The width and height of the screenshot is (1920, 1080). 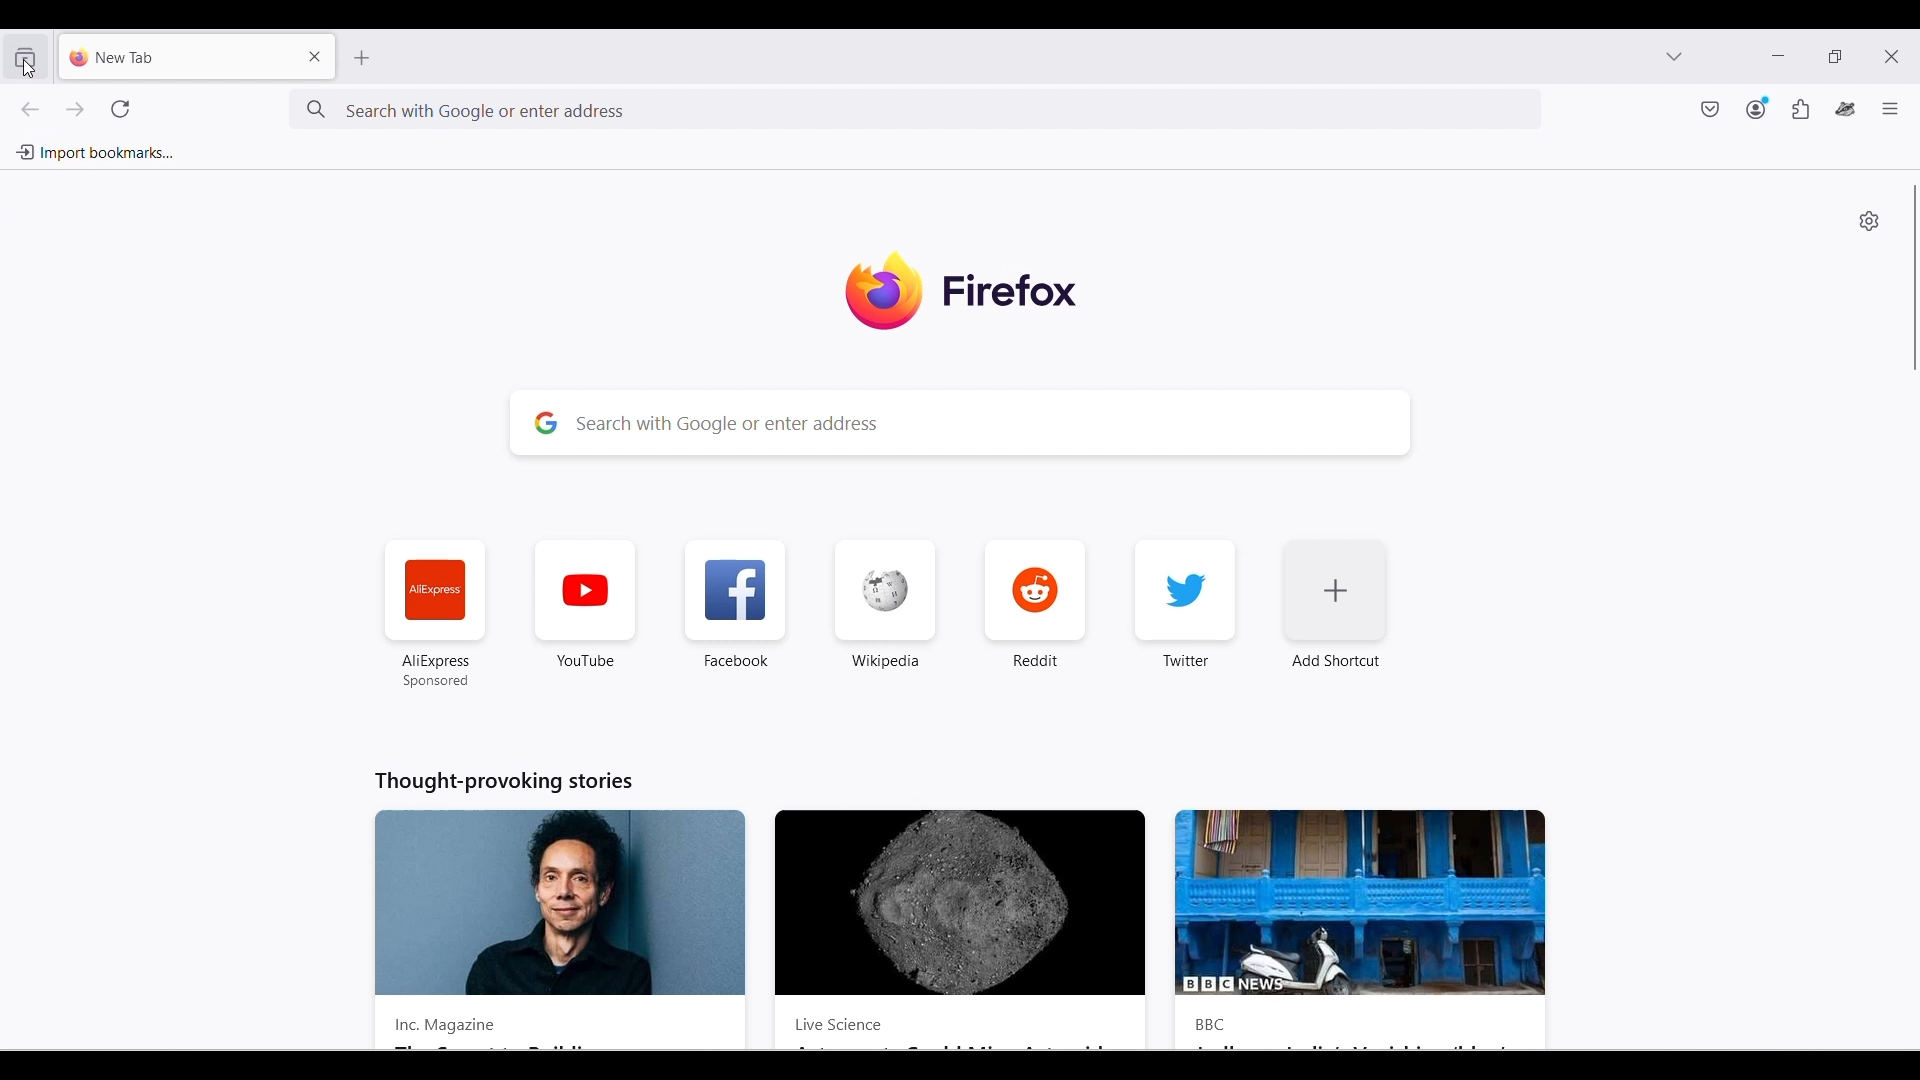 I want to click on Reload current page, so click(x=120, y=109).